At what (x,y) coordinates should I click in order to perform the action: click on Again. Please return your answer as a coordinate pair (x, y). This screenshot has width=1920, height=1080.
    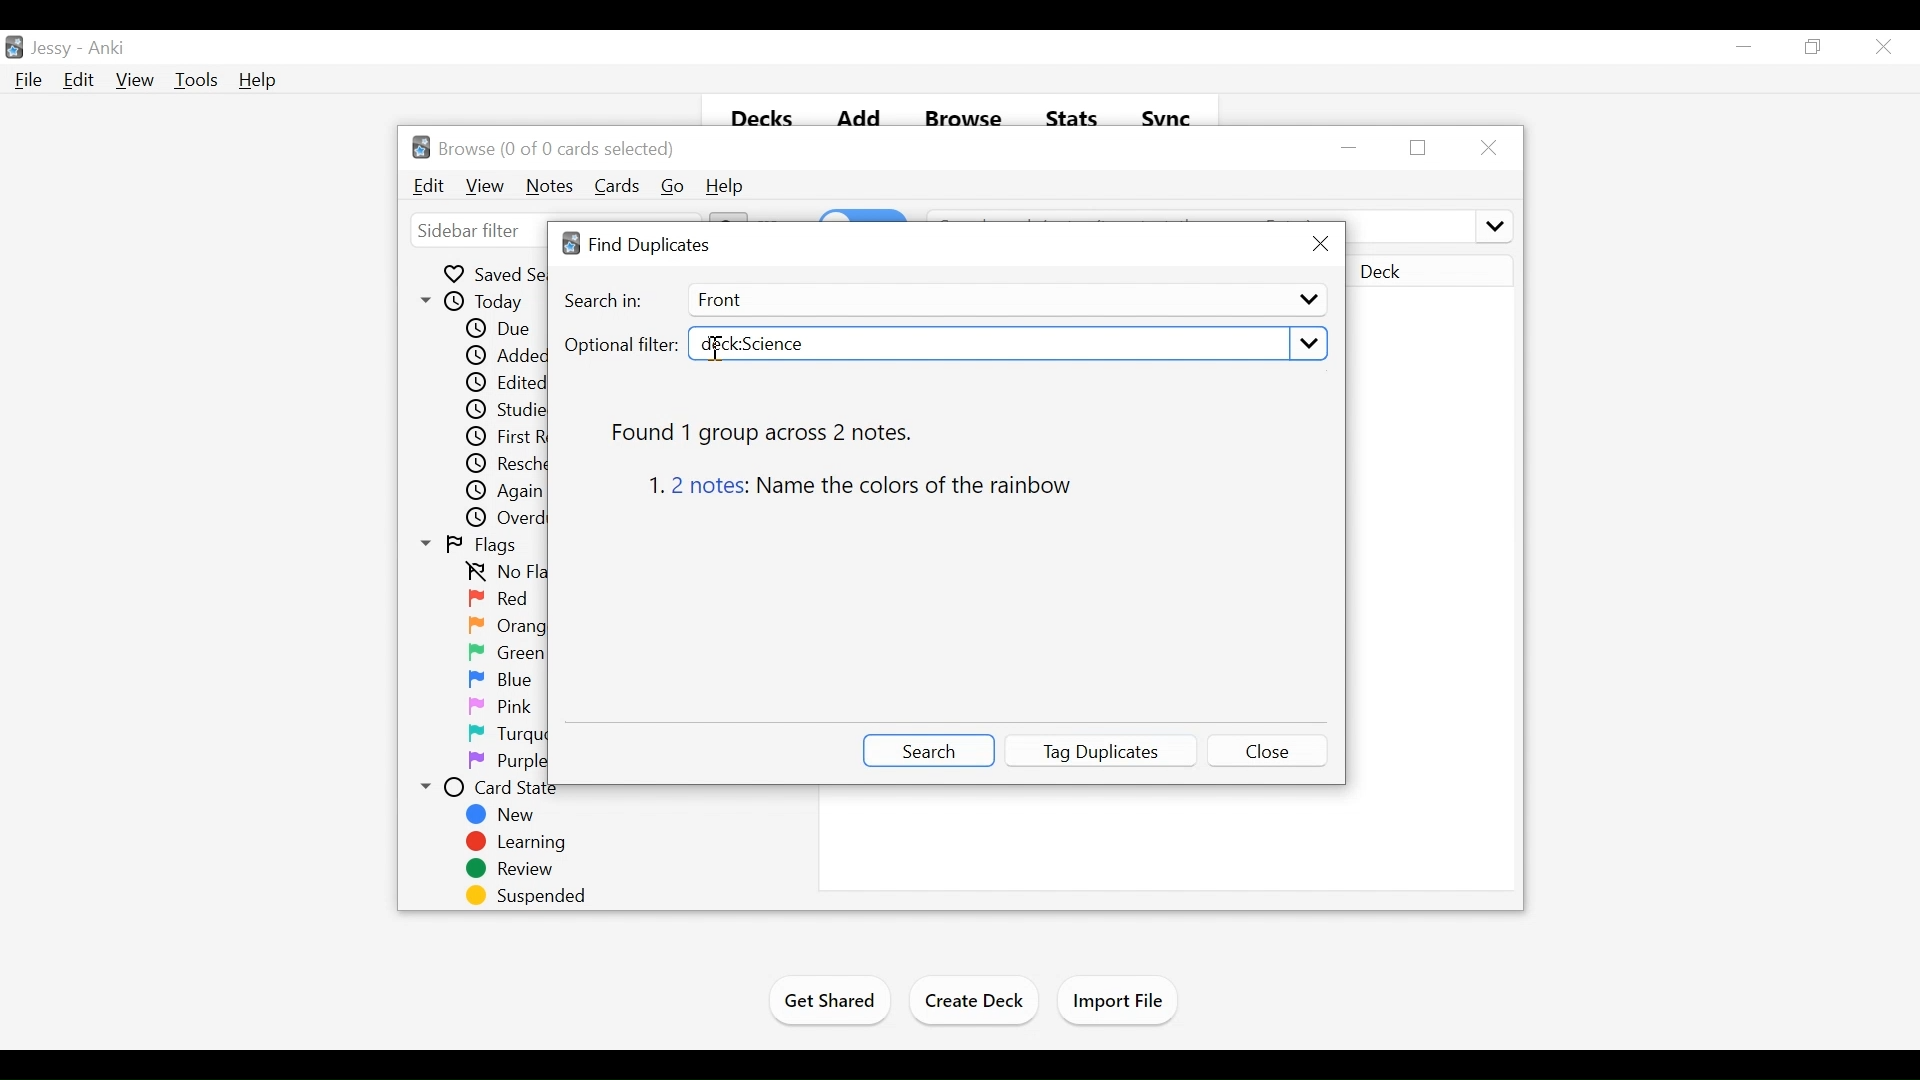
    Looking at the image, I should click on (506, 492).